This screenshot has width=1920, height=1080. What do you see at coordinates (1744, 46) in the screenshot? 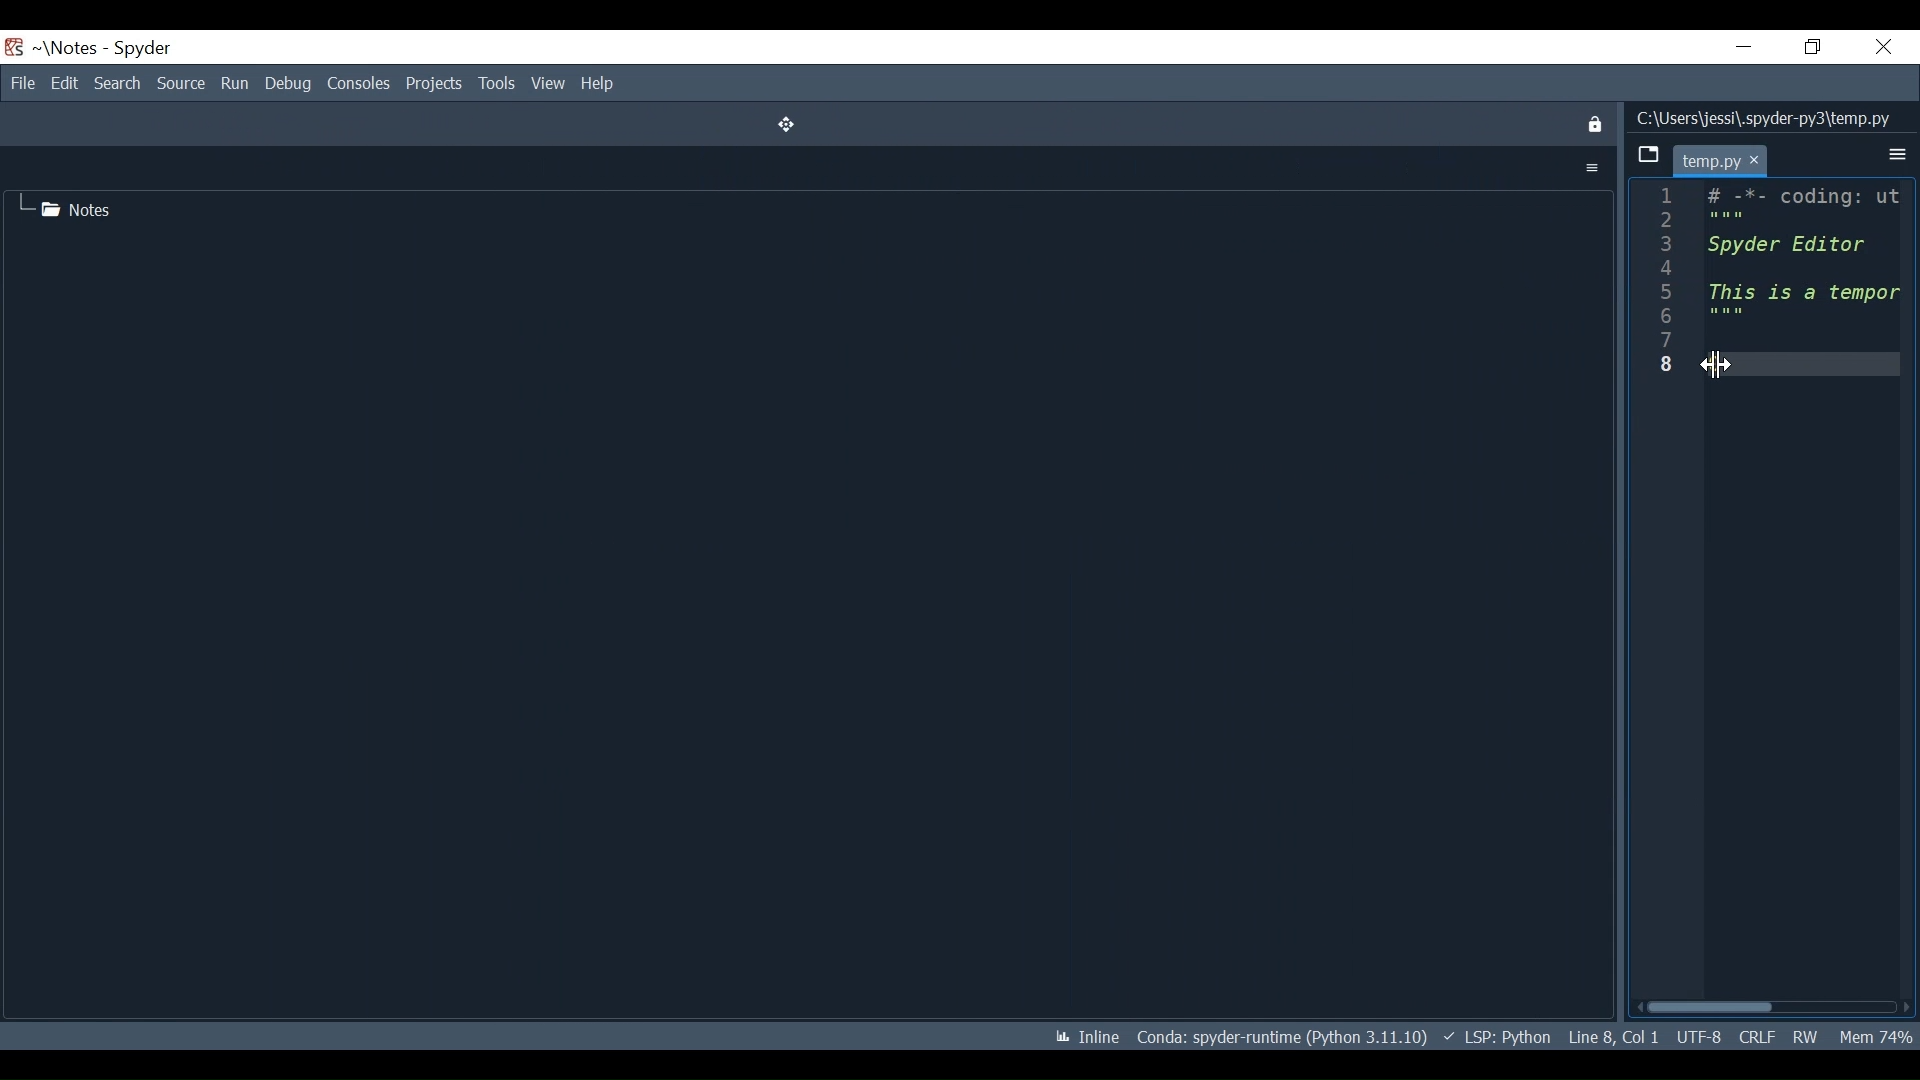
I see `Minimize` at bounding box center [1744, 46].